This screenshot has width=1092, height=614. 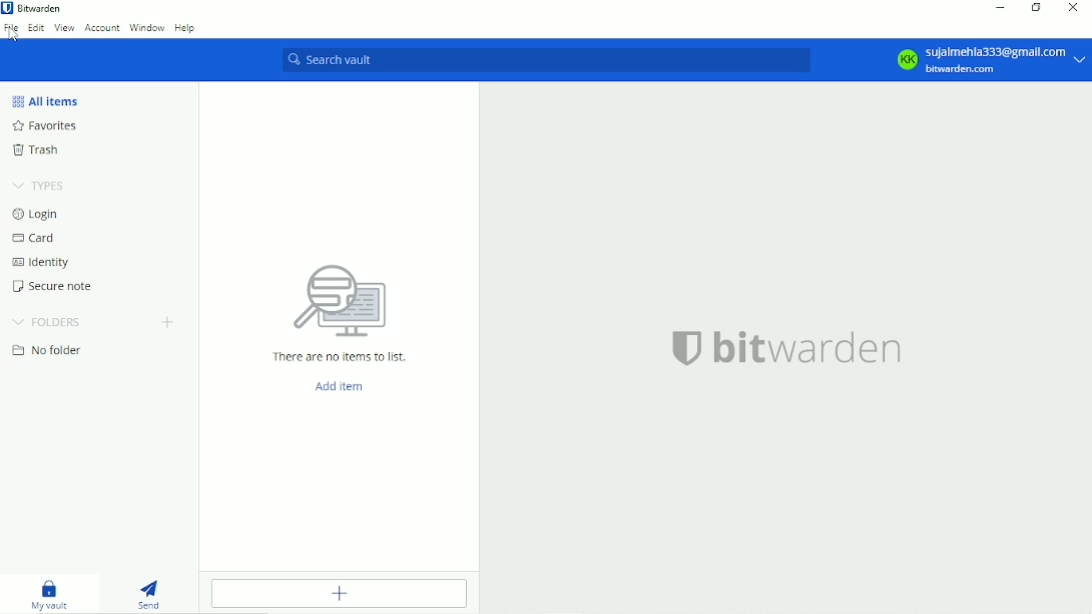 What do you see at coordinates (169, 322) in the screenshot?
I see `Create folder` at bounding box center [169, 322].